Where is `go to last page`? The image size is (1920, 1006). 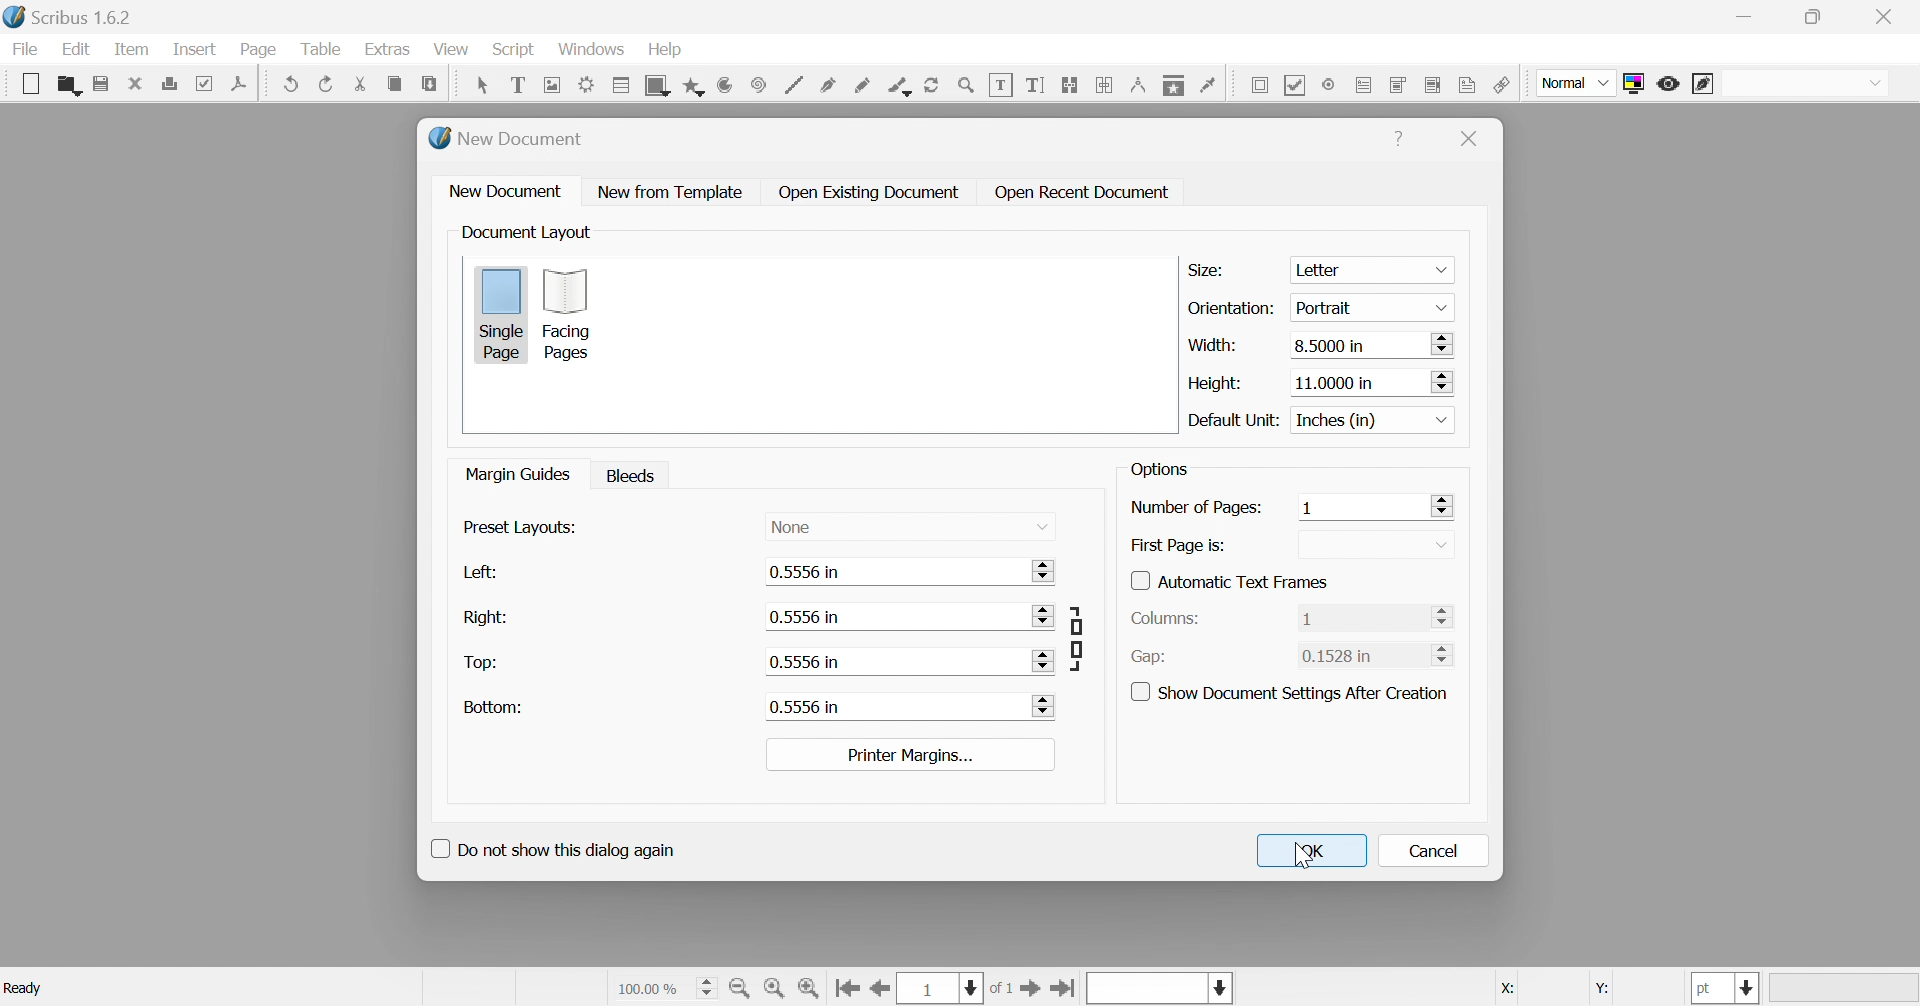 go to last page is located at coordinates (1067, 987).